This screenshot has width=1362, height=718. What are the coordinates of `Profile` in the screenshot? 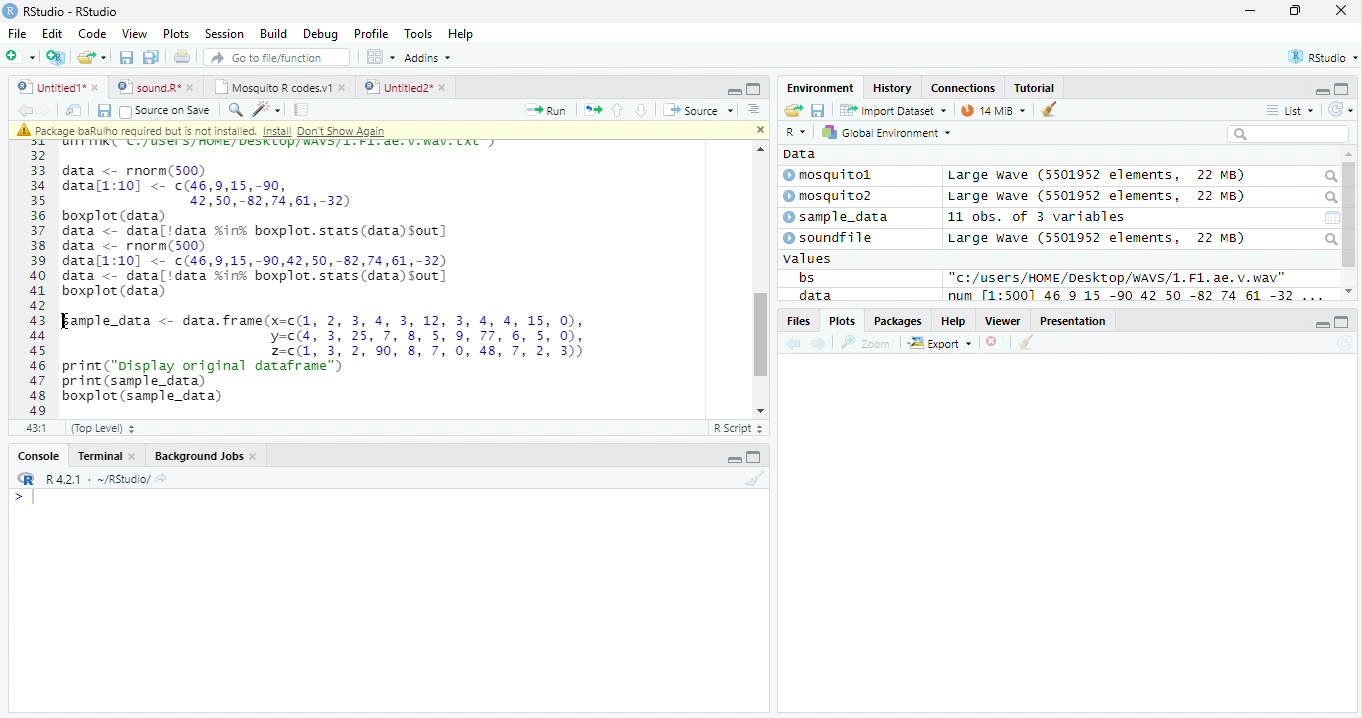 It's located at (371, 33).